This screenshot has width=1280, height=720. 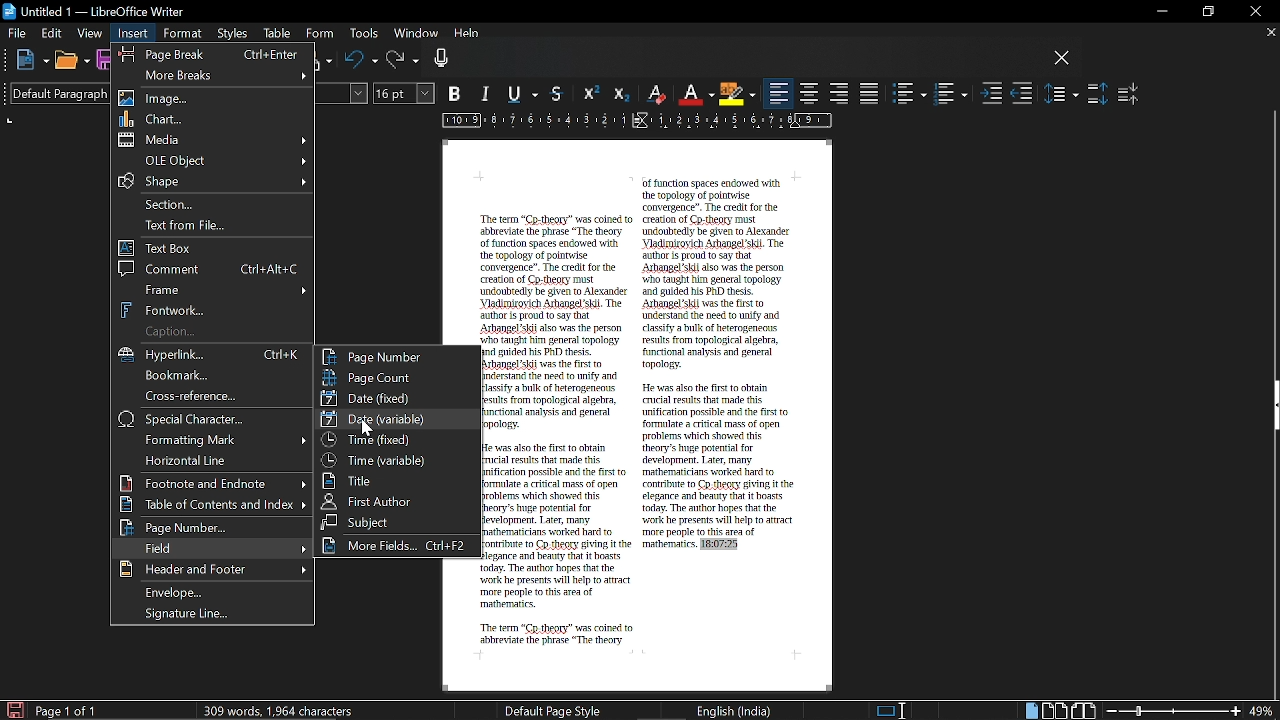 I want to click on Tools, so click(x=362, y=35).